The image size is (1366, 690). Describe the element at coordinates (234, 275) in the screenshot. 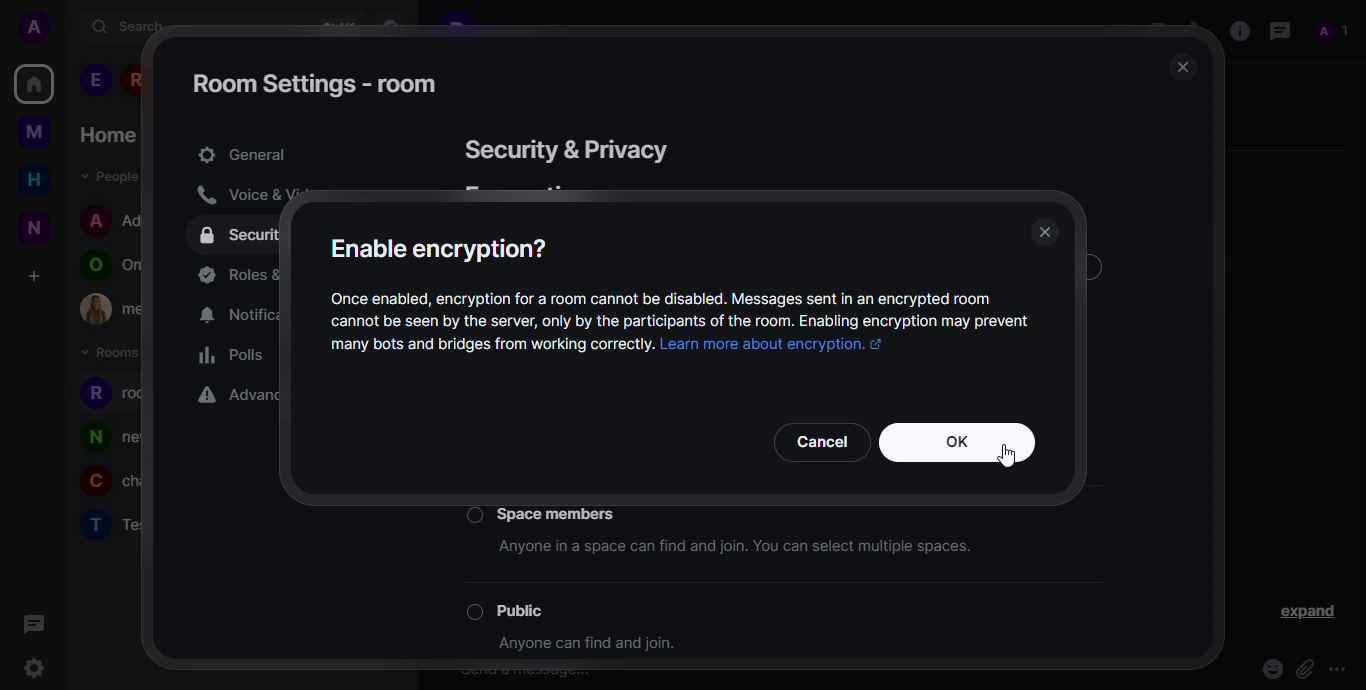

I see `roles` at that location.